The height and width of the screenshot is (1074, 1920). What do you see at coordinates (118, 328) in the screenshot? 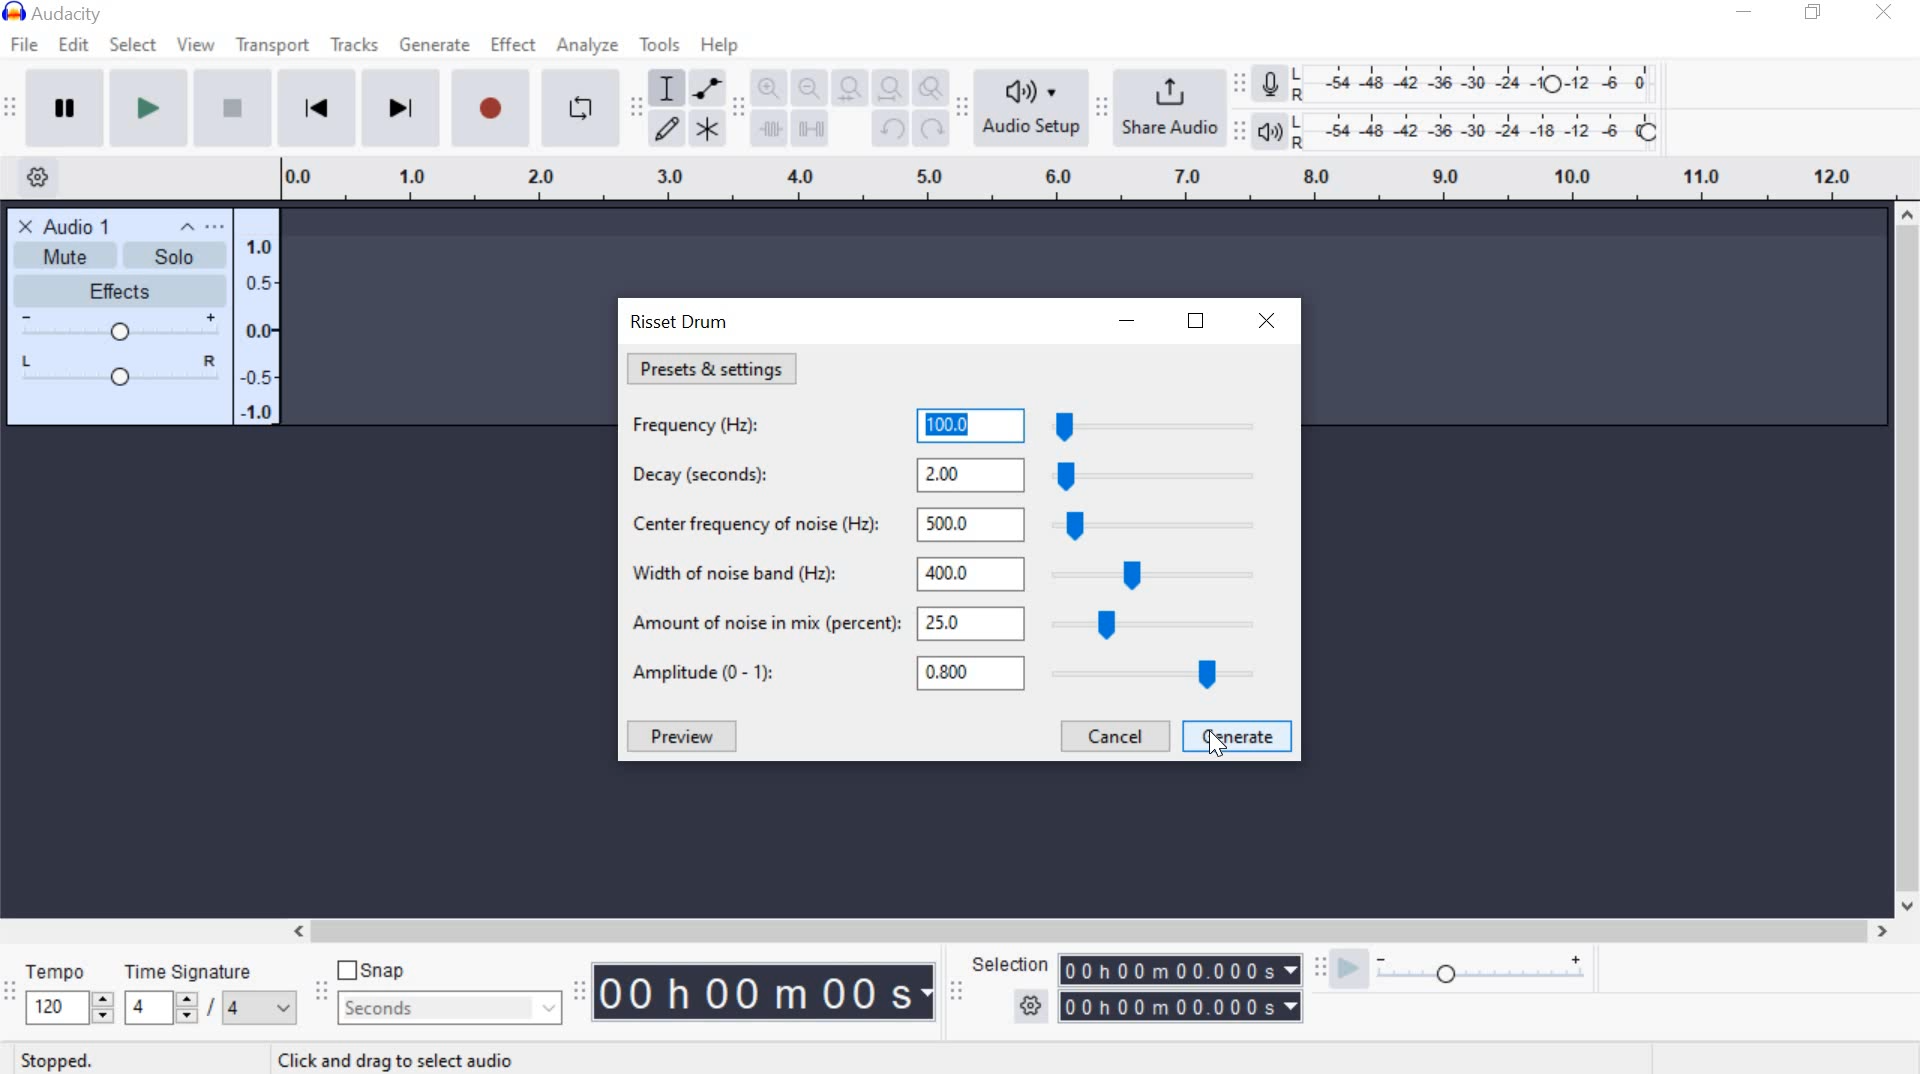
I see `volume` at bounding box center [118, 328].